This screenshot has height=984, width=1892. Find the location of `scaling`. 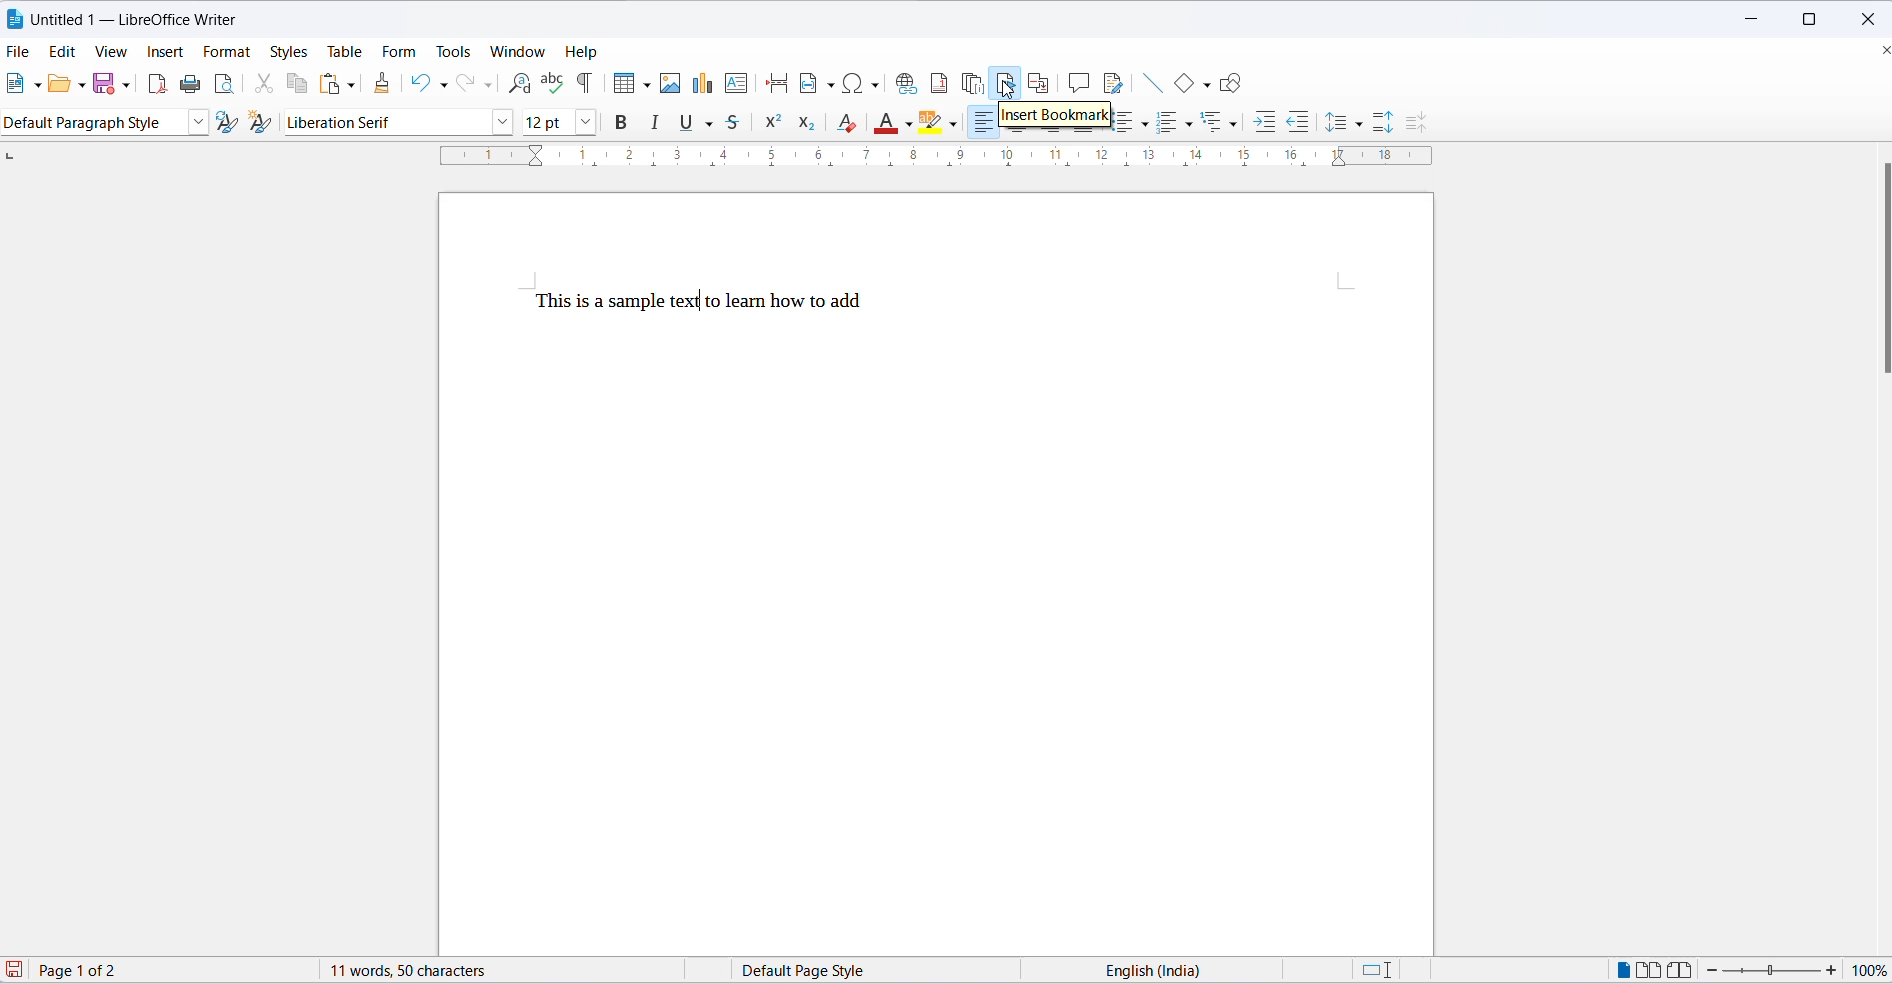

scaling is located at coordinates (923, 161).